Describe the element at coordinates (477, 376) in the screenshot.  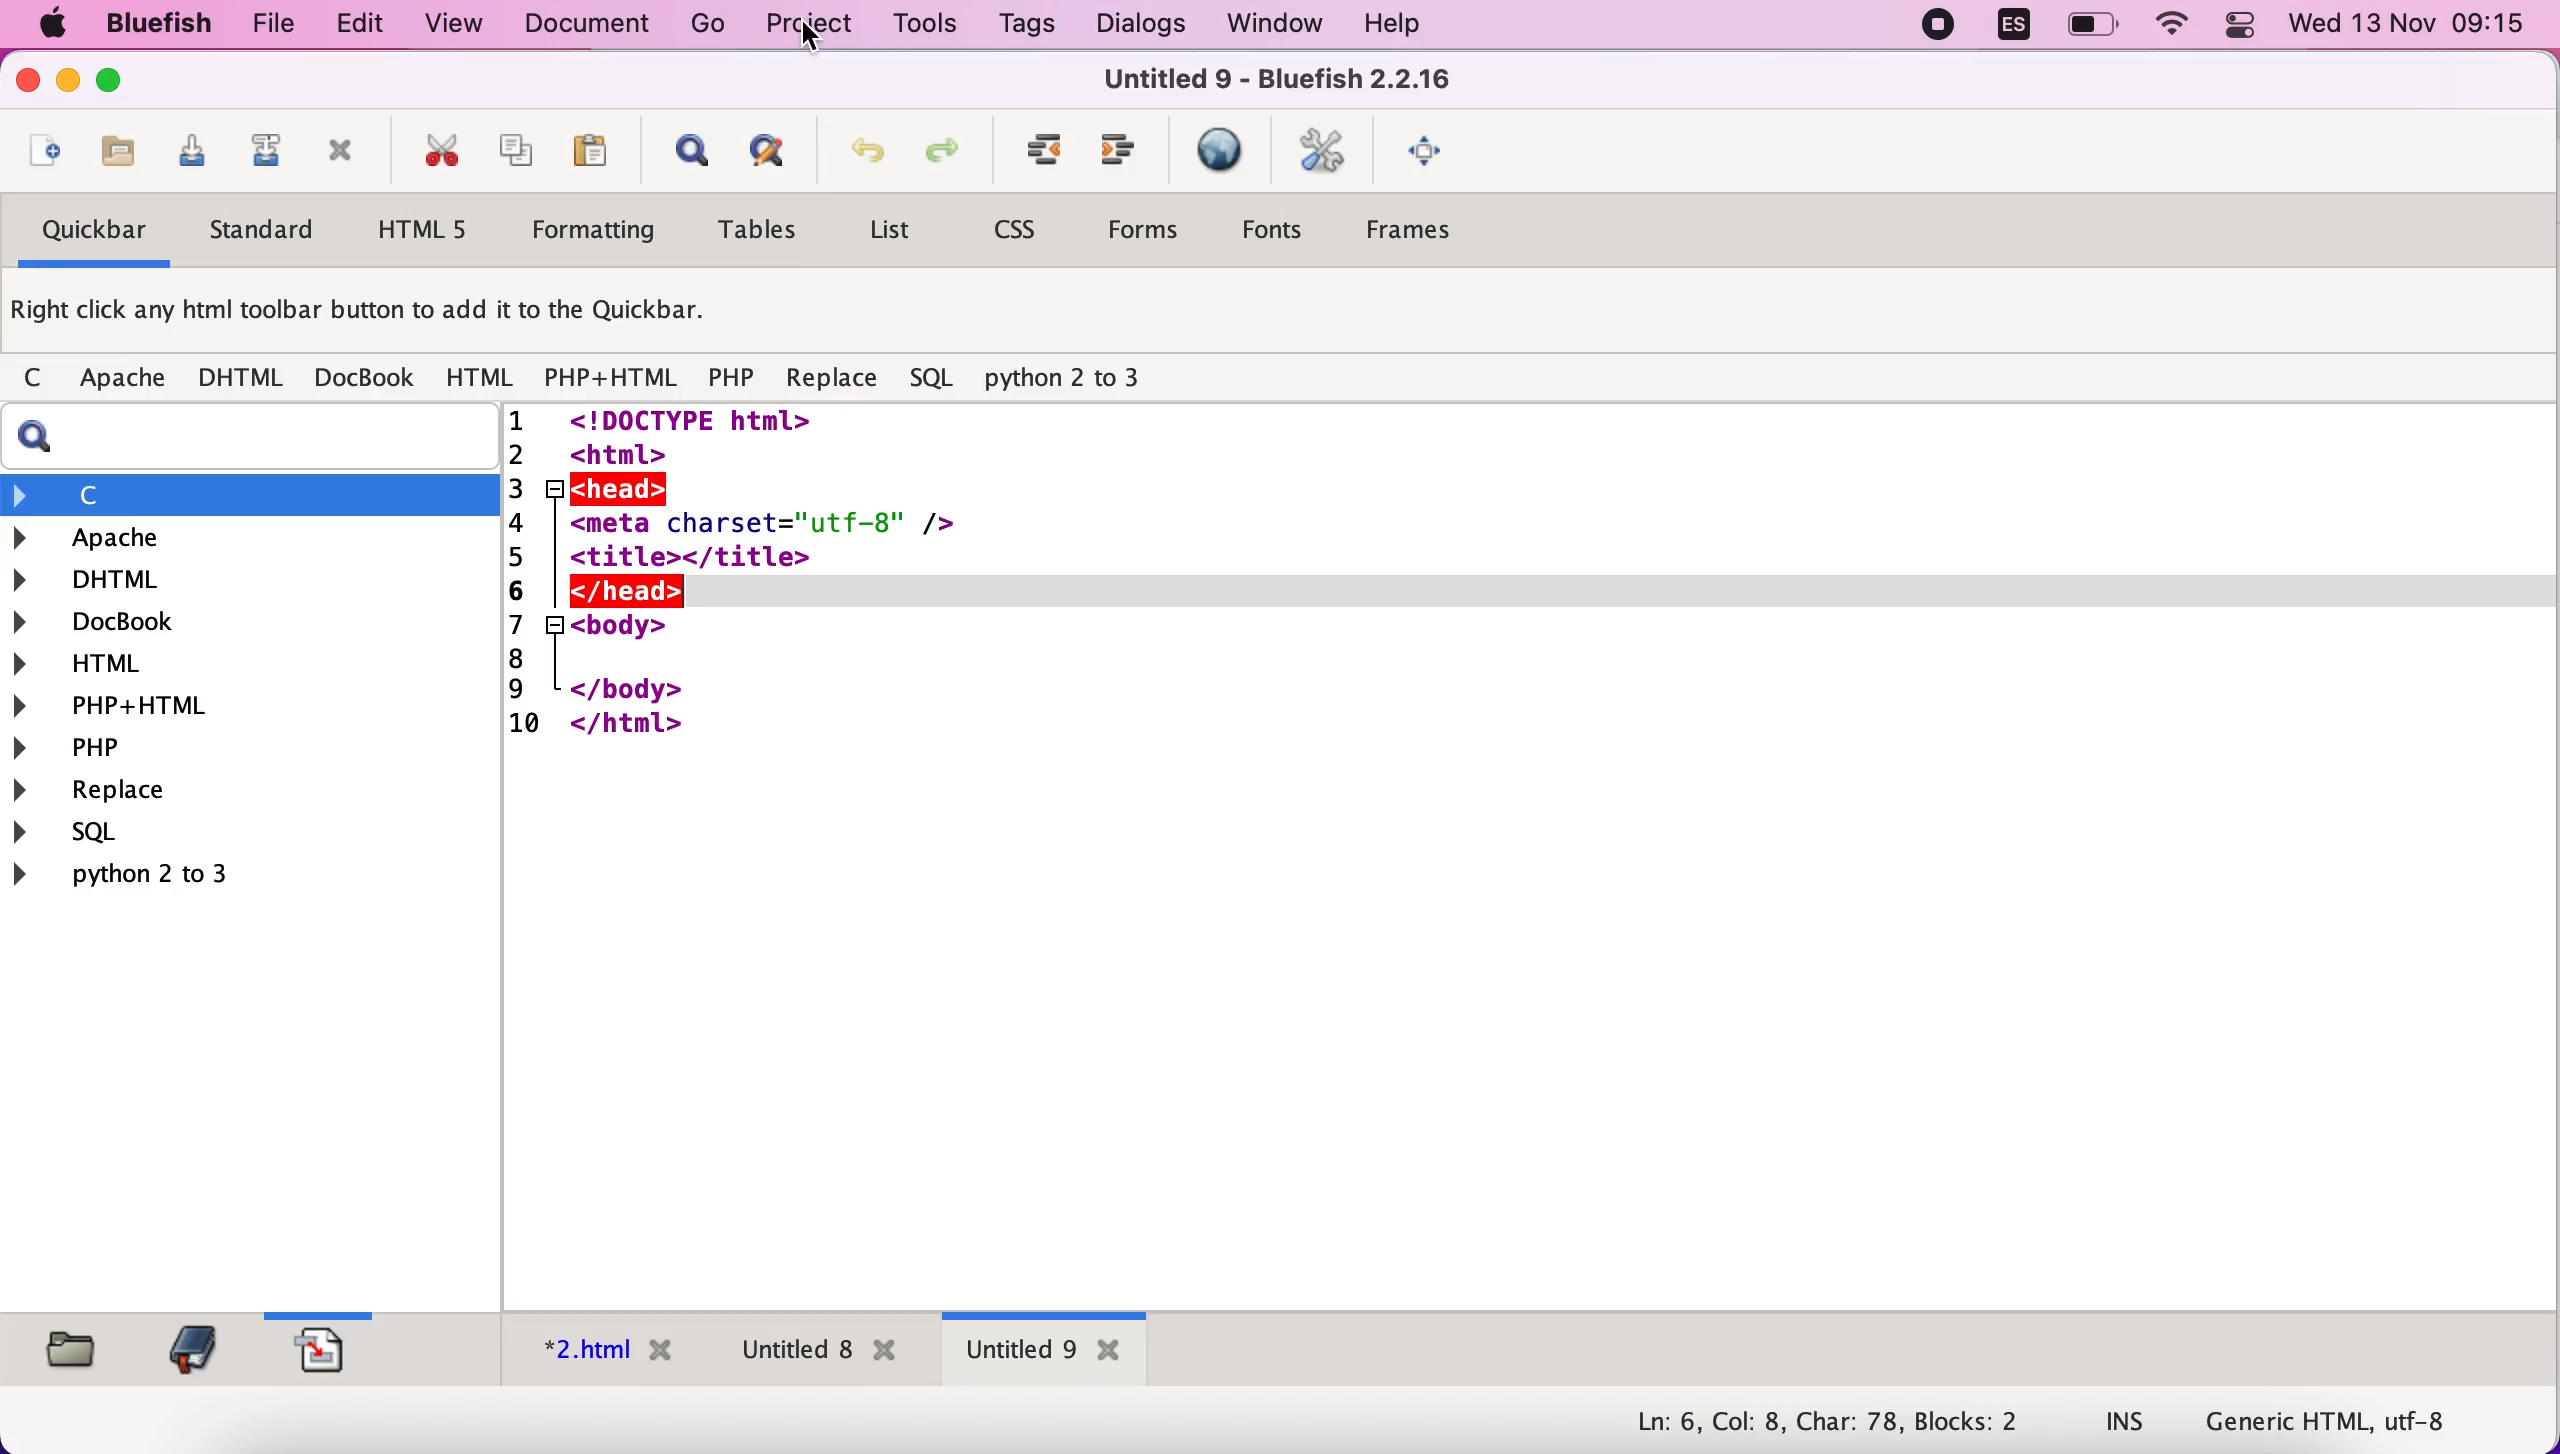
I see `html` at that location.